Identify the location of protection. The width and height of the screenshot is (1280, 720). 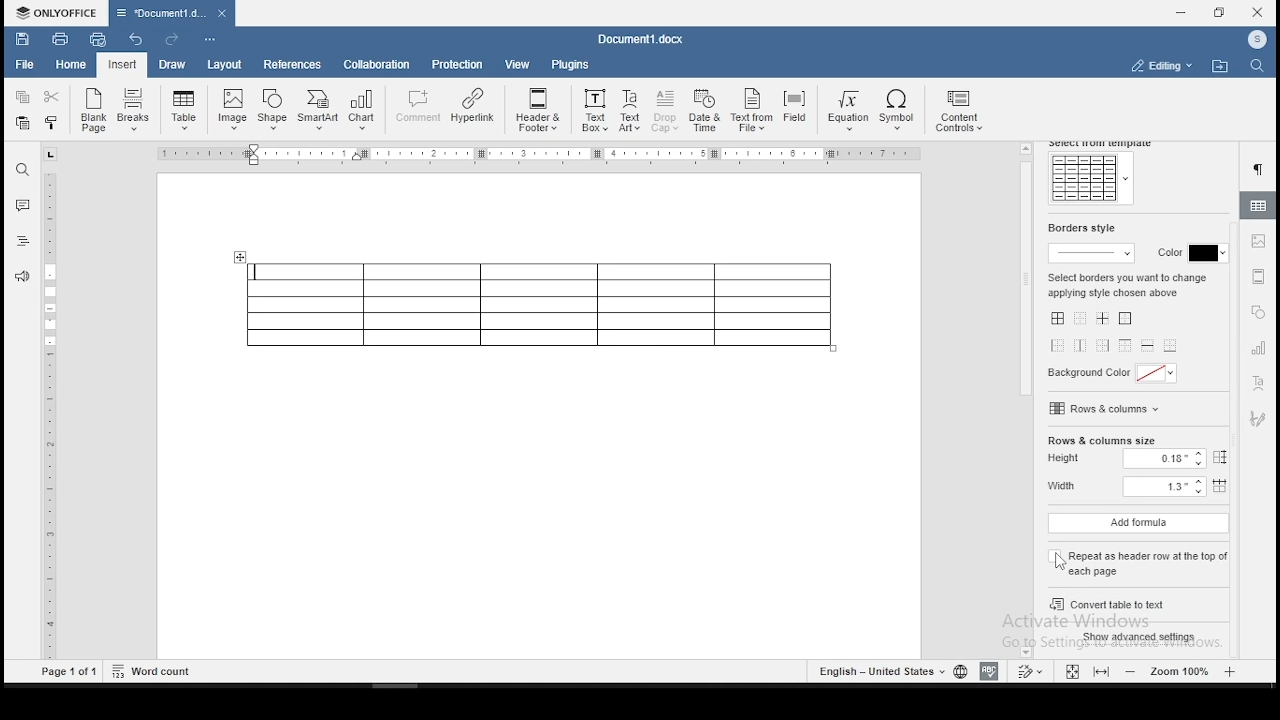
(459, 64).